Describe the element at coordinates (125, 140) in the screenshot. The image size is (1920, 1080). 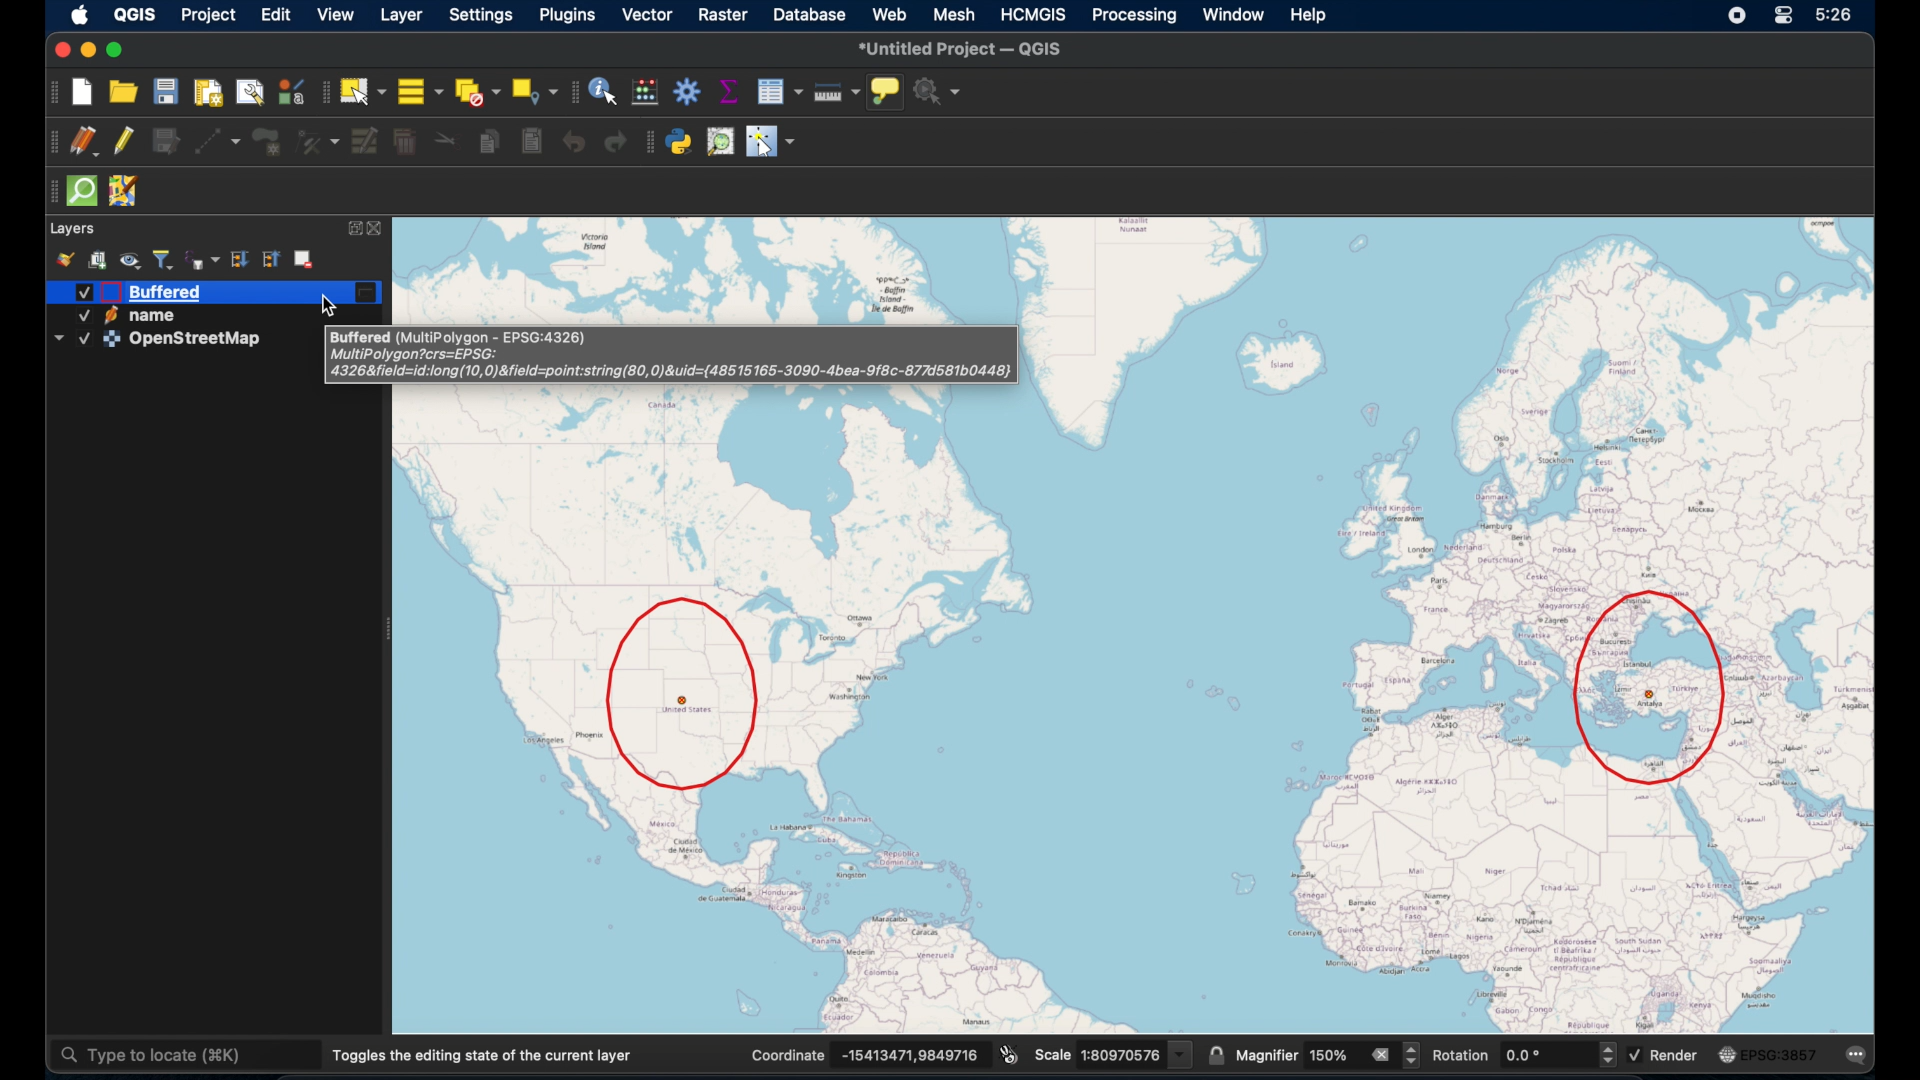
I see `toggle editing` at that location.